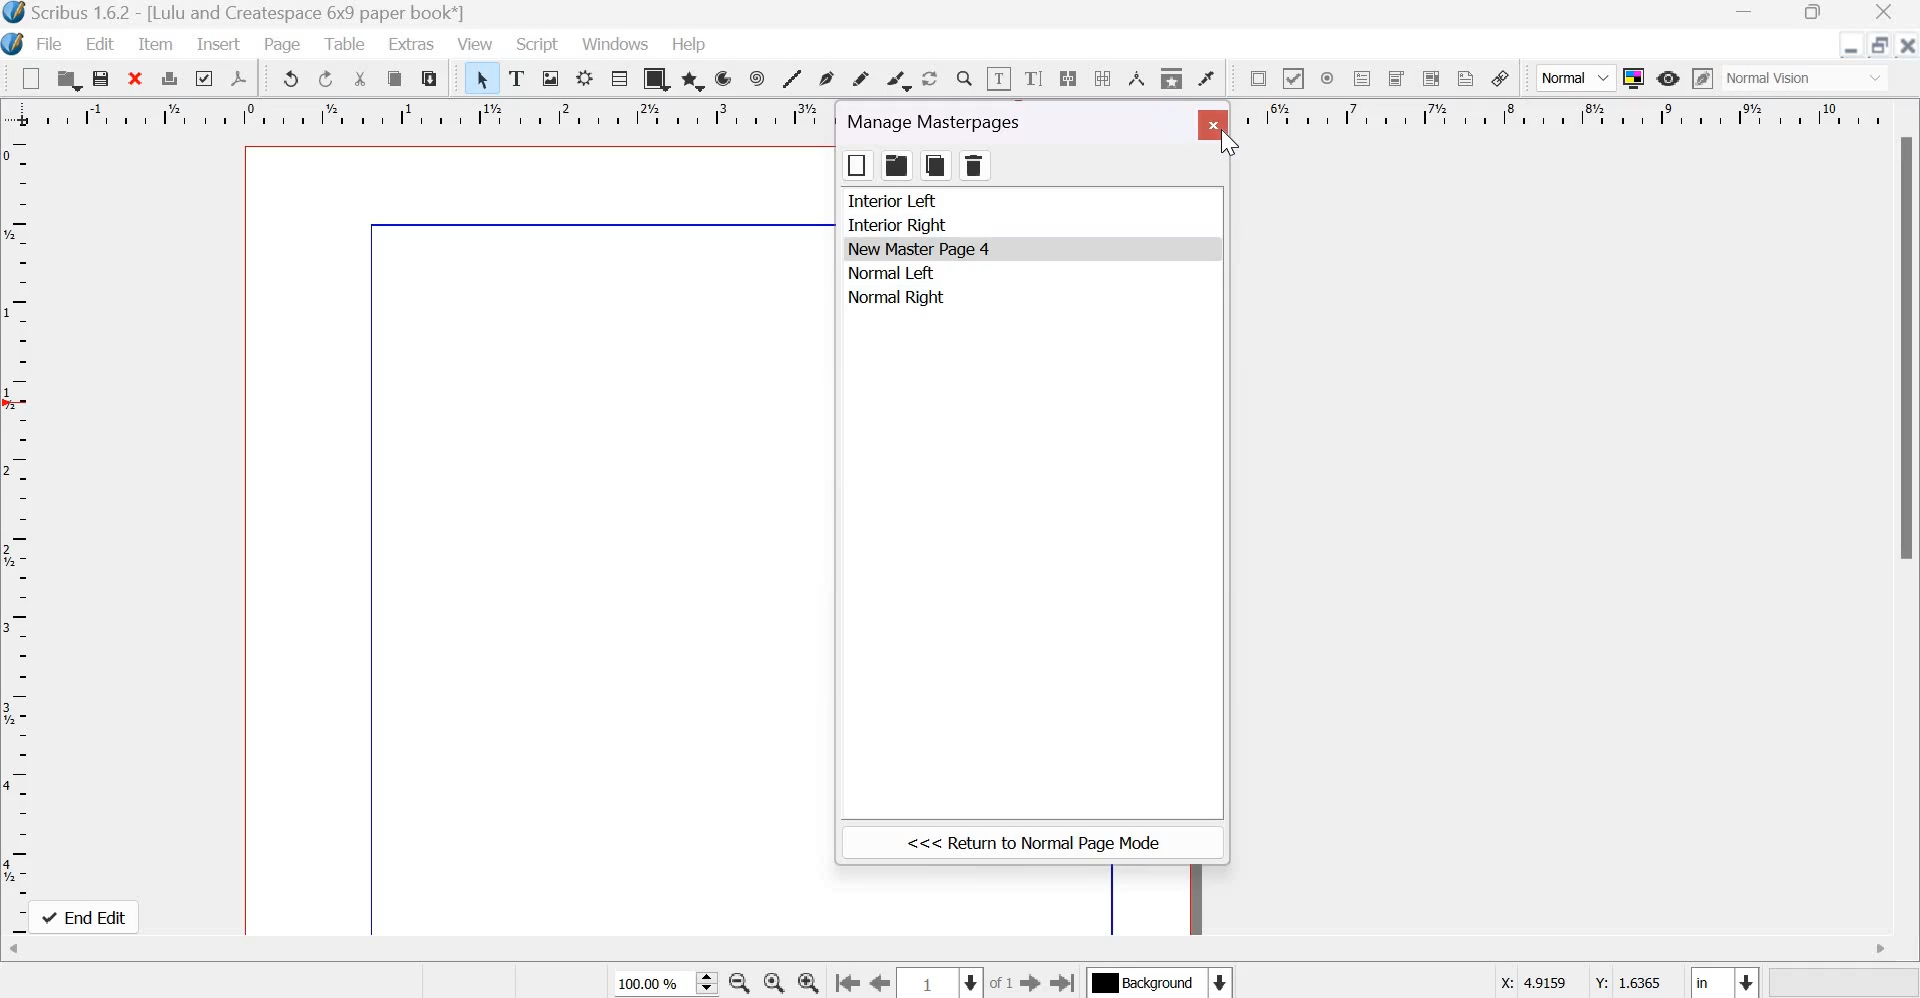 The height and width of the screenshot is (998, 1920). I want to click on zoom in to 100%, so click(770, 982).